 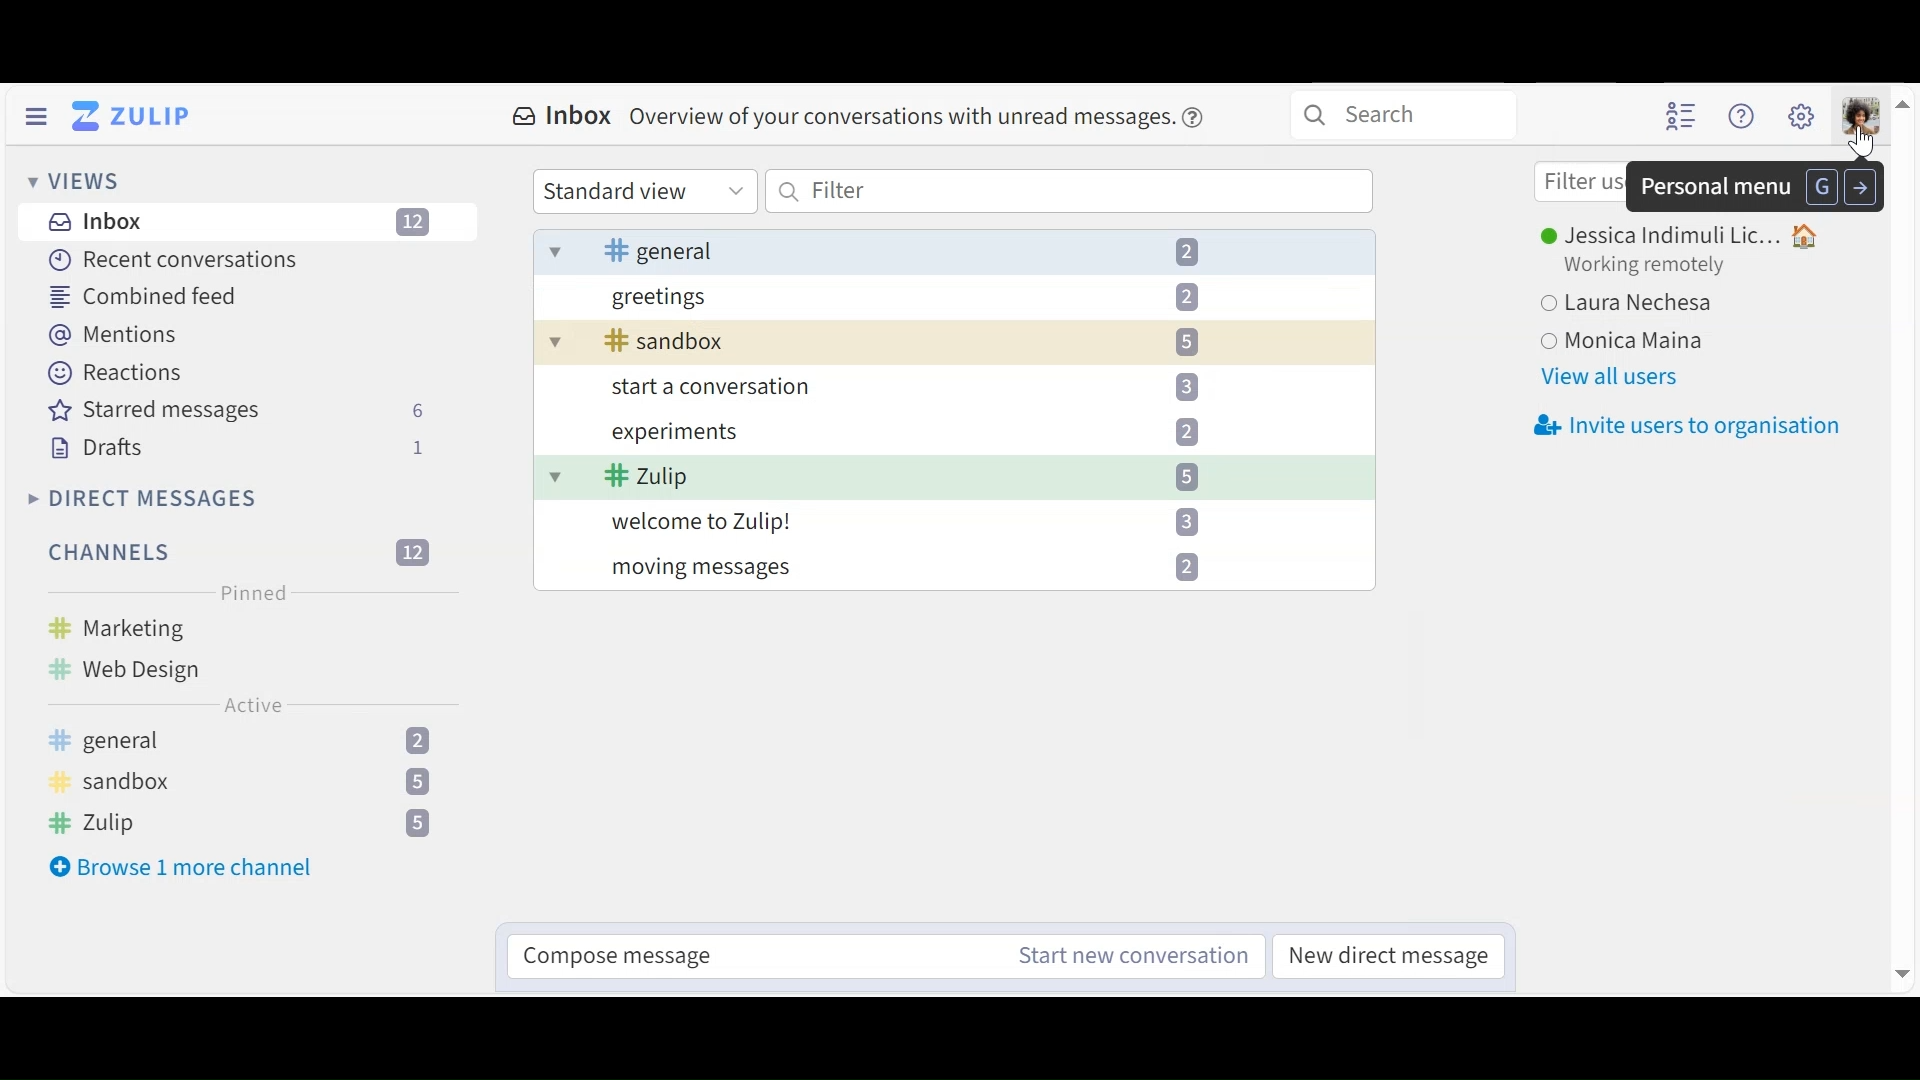 I want to click on 2, so click(x=1188, y=297).